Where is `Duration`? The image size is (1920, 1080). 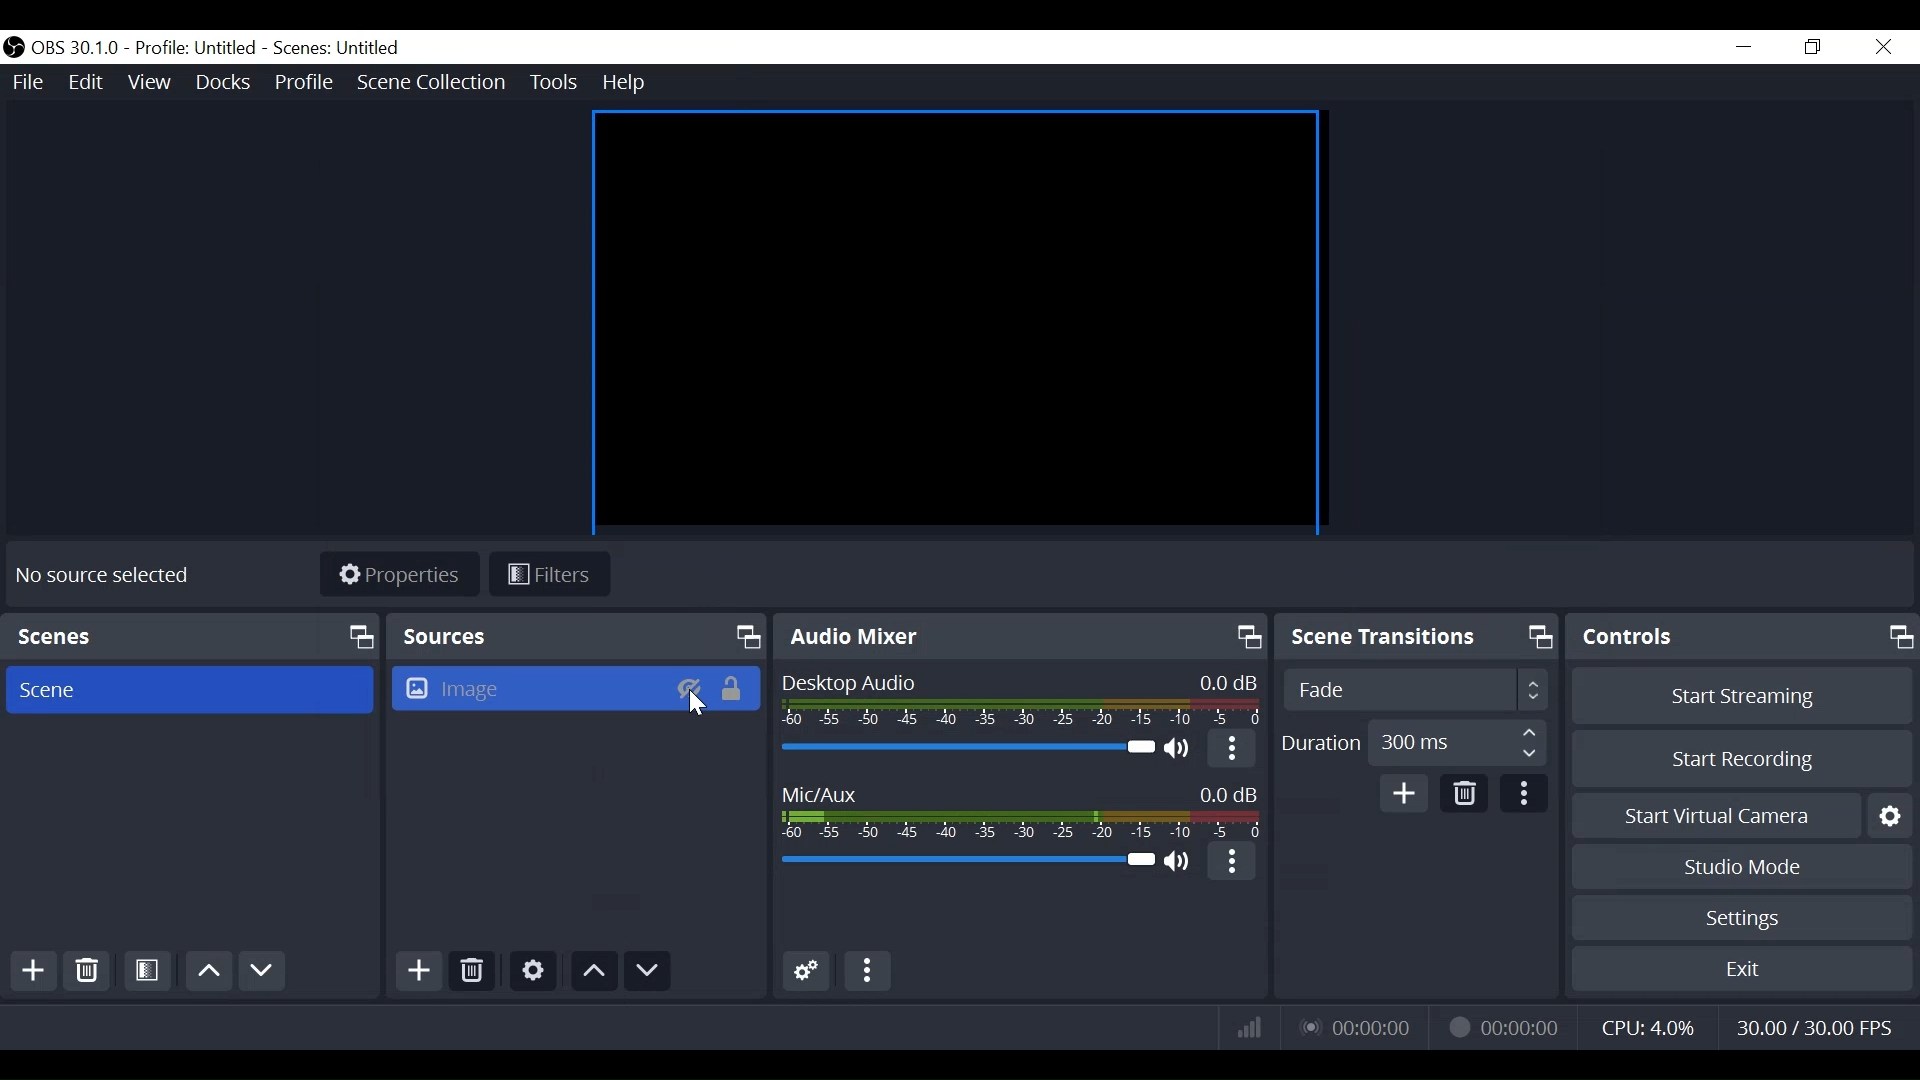
Duration is located at coordinates (1415, 743).